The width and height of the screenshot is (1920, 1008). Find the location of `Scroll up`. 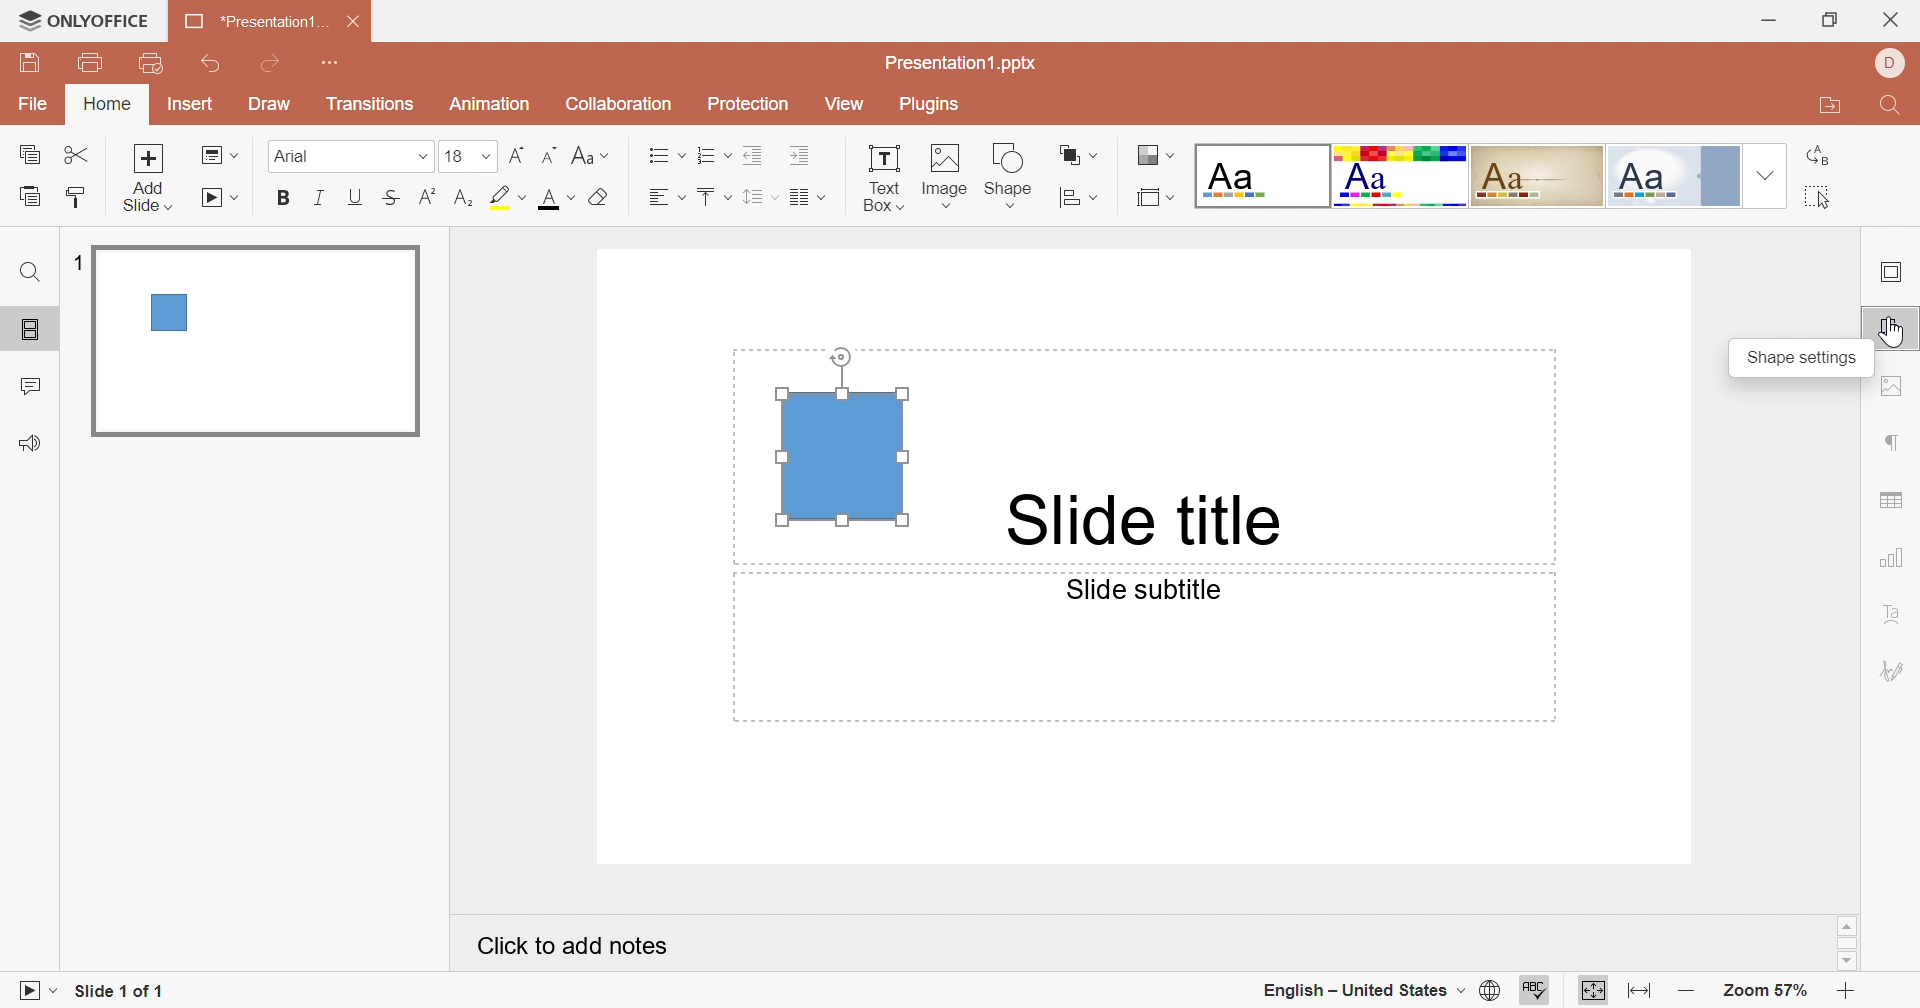

Scroll up is located at coordinates (1847, 927).